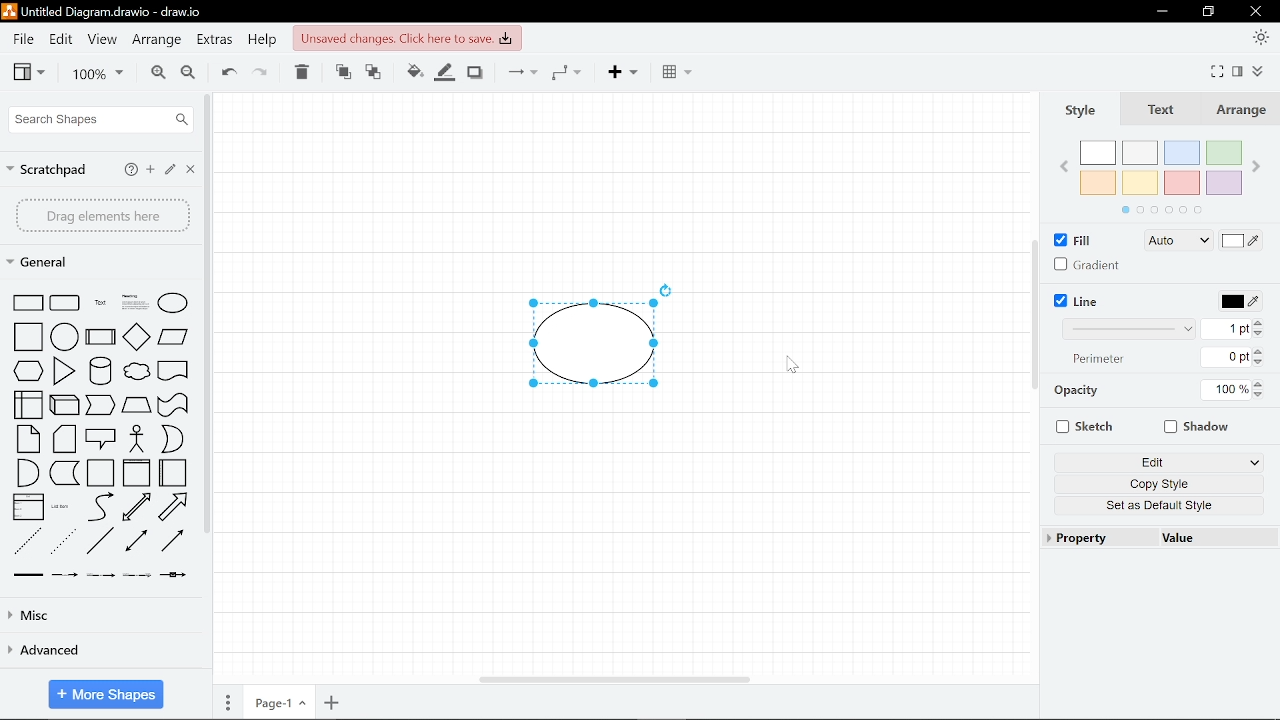 The image size is (1280, 720). Describe the element at coordinates (94, 651) in the screenshot. I see `Advanced shapes` at that location.